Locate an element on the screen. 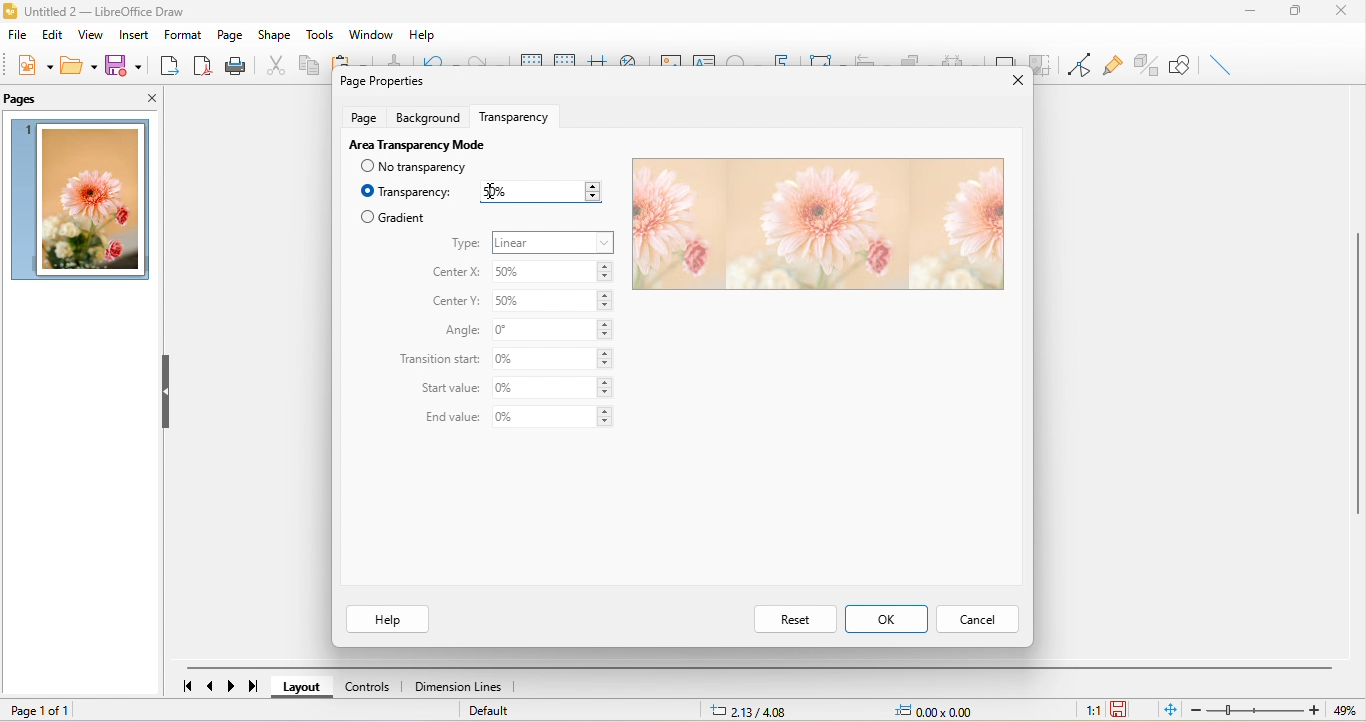  export directly as pdf is located at coordinates (199, 64).